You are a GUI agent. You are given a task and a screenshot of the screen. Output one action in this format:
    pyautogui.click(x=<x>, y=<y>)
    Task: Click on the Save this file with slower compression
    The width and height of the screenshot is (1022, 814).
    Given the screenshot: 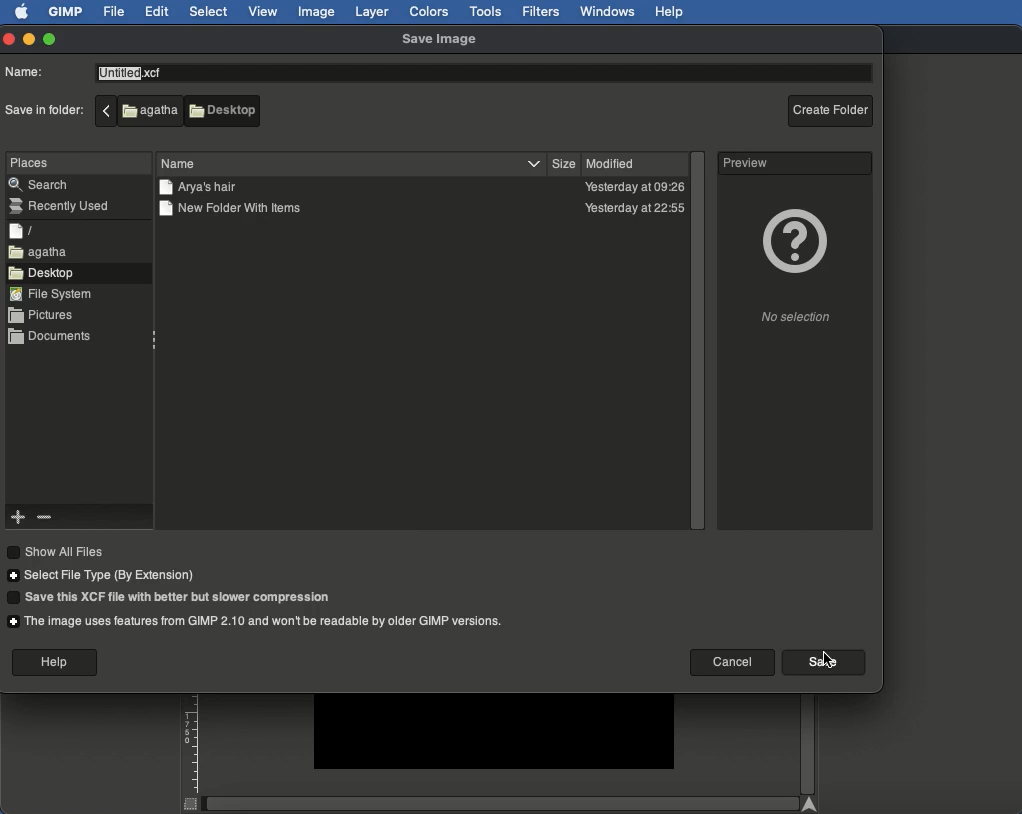 What is the action you would take?
    pyautogui.click(x=172, y=598)
    